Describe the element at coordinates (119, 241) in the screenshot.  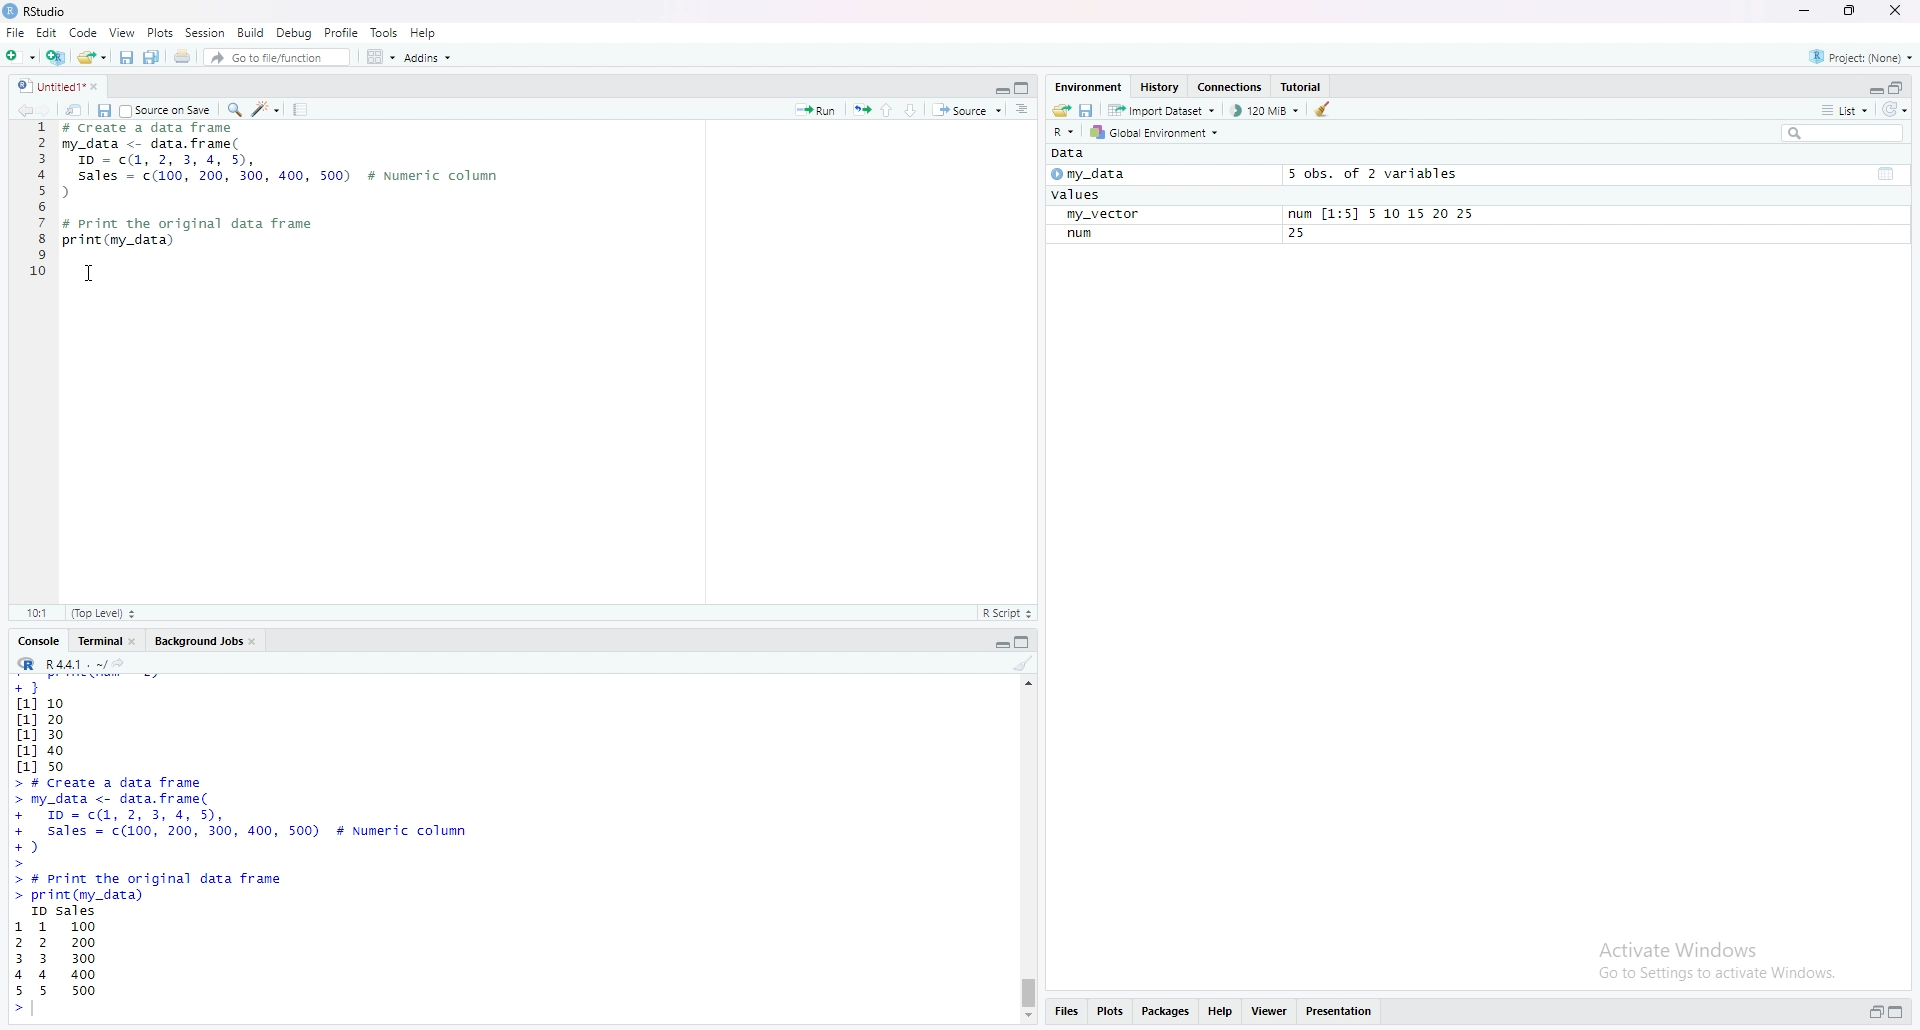
I see `print(My_data)` at that location.